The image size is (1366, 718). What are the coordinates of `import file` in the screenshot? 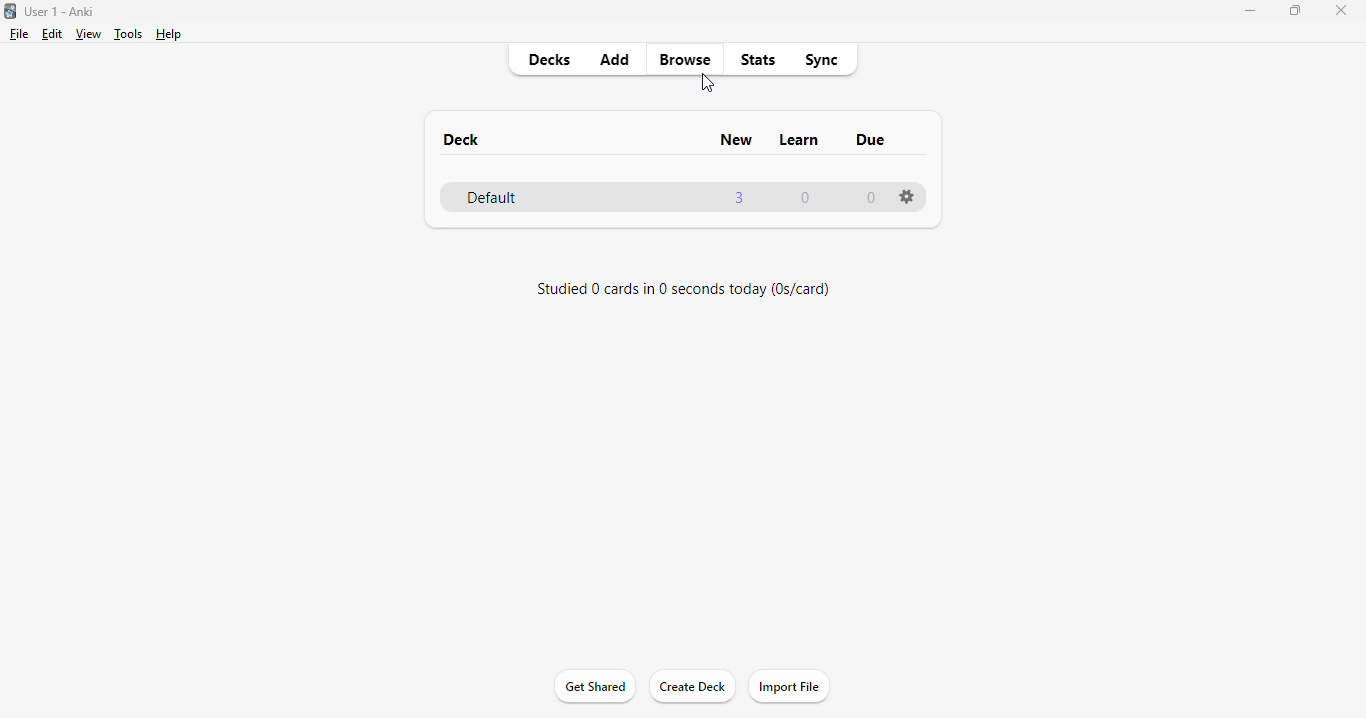 It's located at (790, 686).